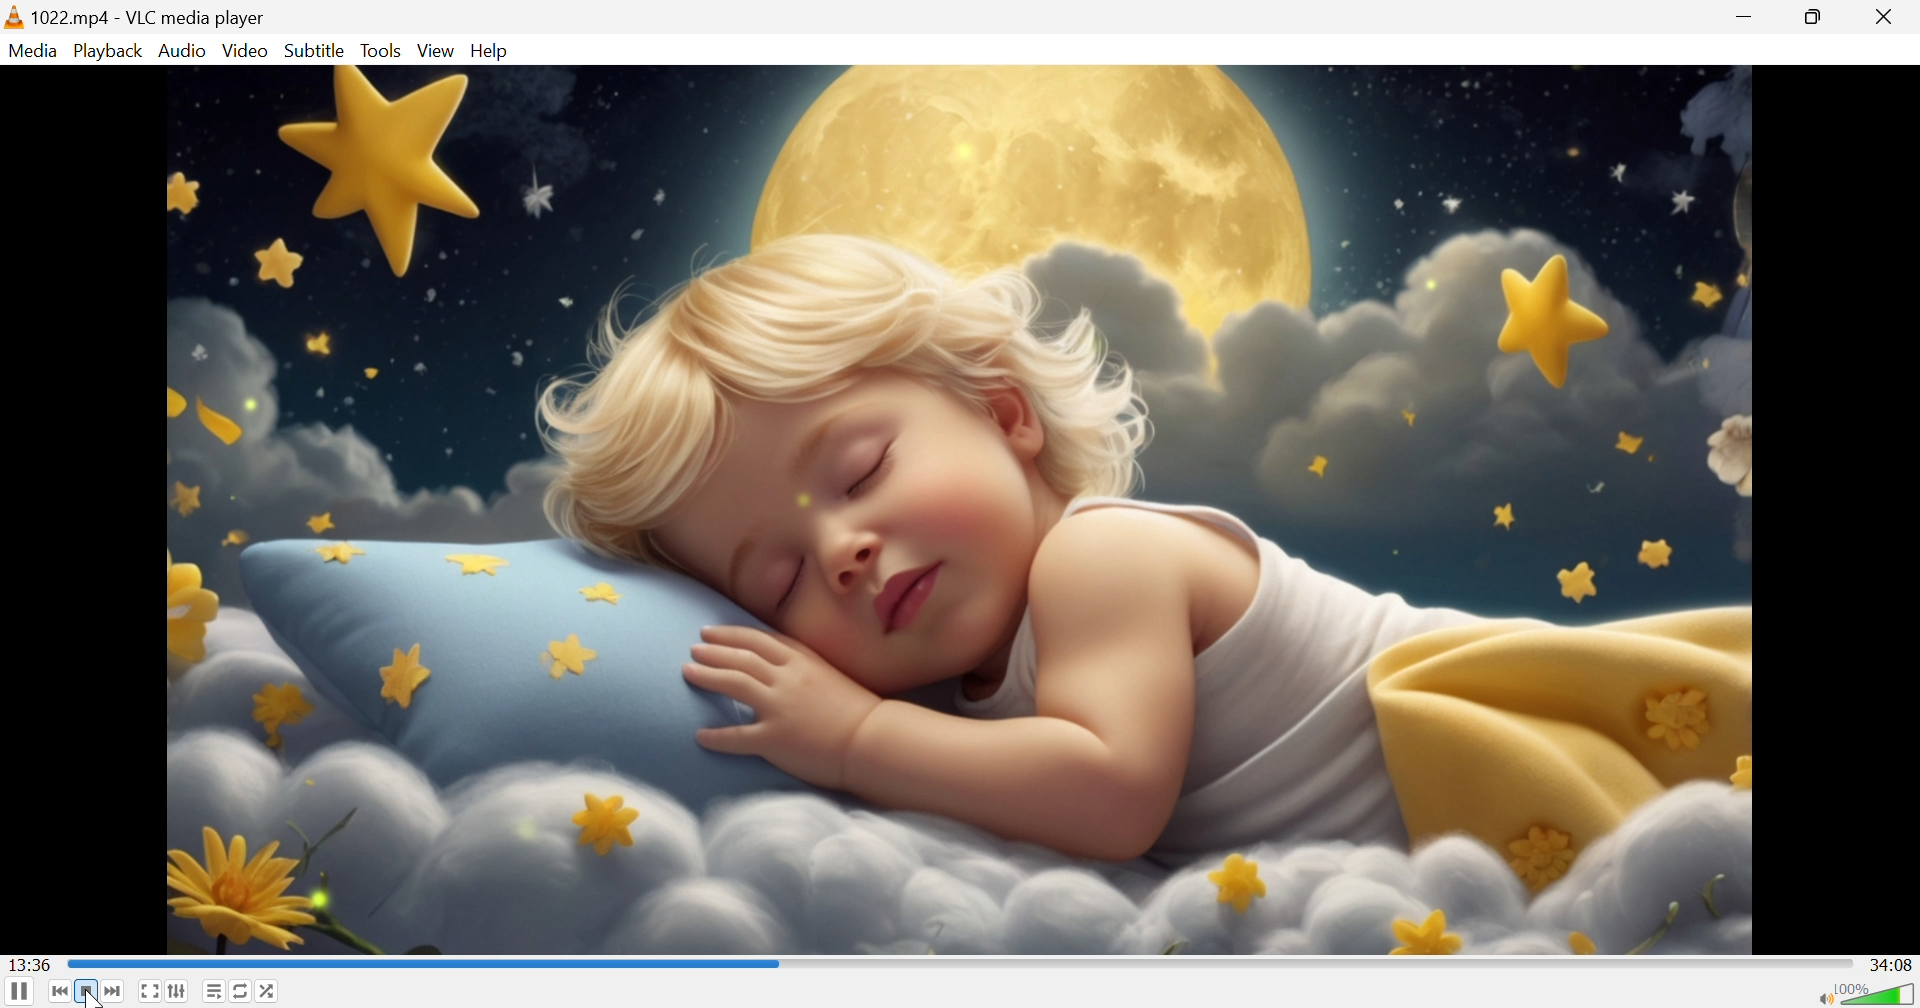 This screenshot has width=1920, height=1008. I want to click on Pause the playback, so click(19, 992).